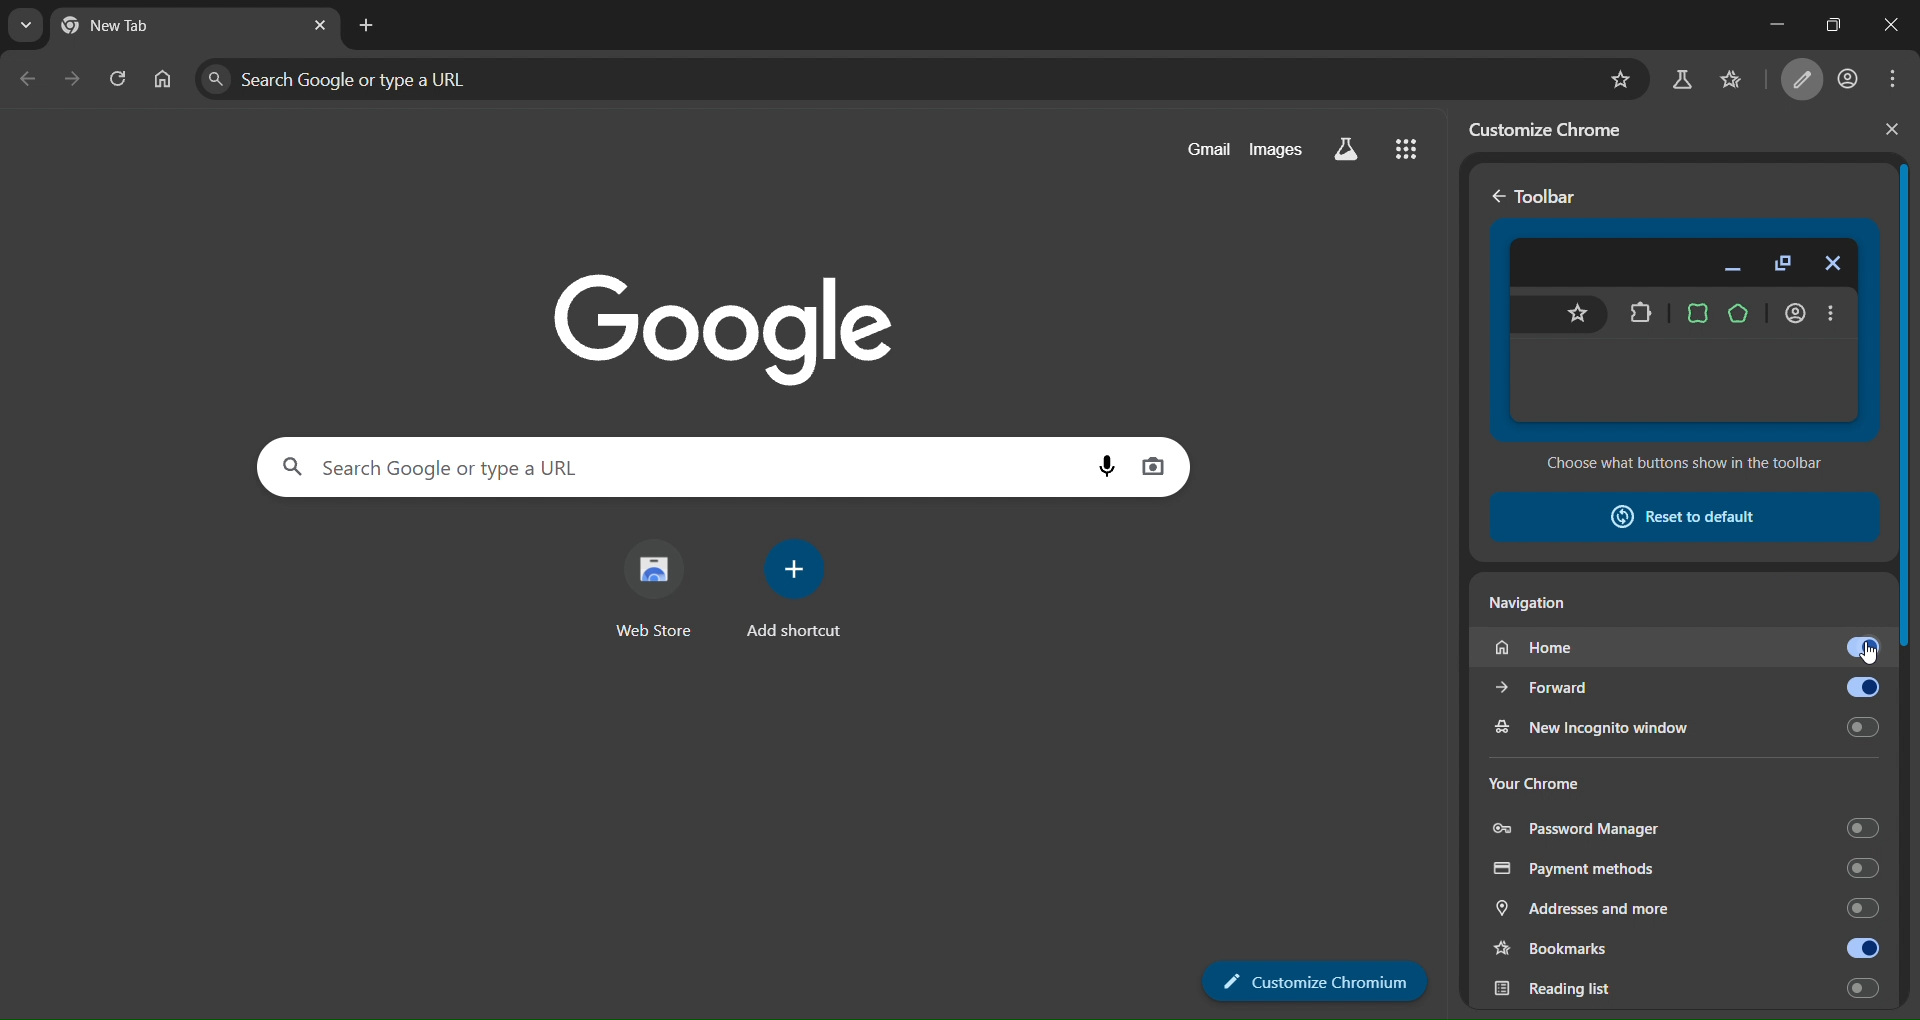  Describe the element at coordinates (1852, 76) in the screenshot. I see `account` at that location.